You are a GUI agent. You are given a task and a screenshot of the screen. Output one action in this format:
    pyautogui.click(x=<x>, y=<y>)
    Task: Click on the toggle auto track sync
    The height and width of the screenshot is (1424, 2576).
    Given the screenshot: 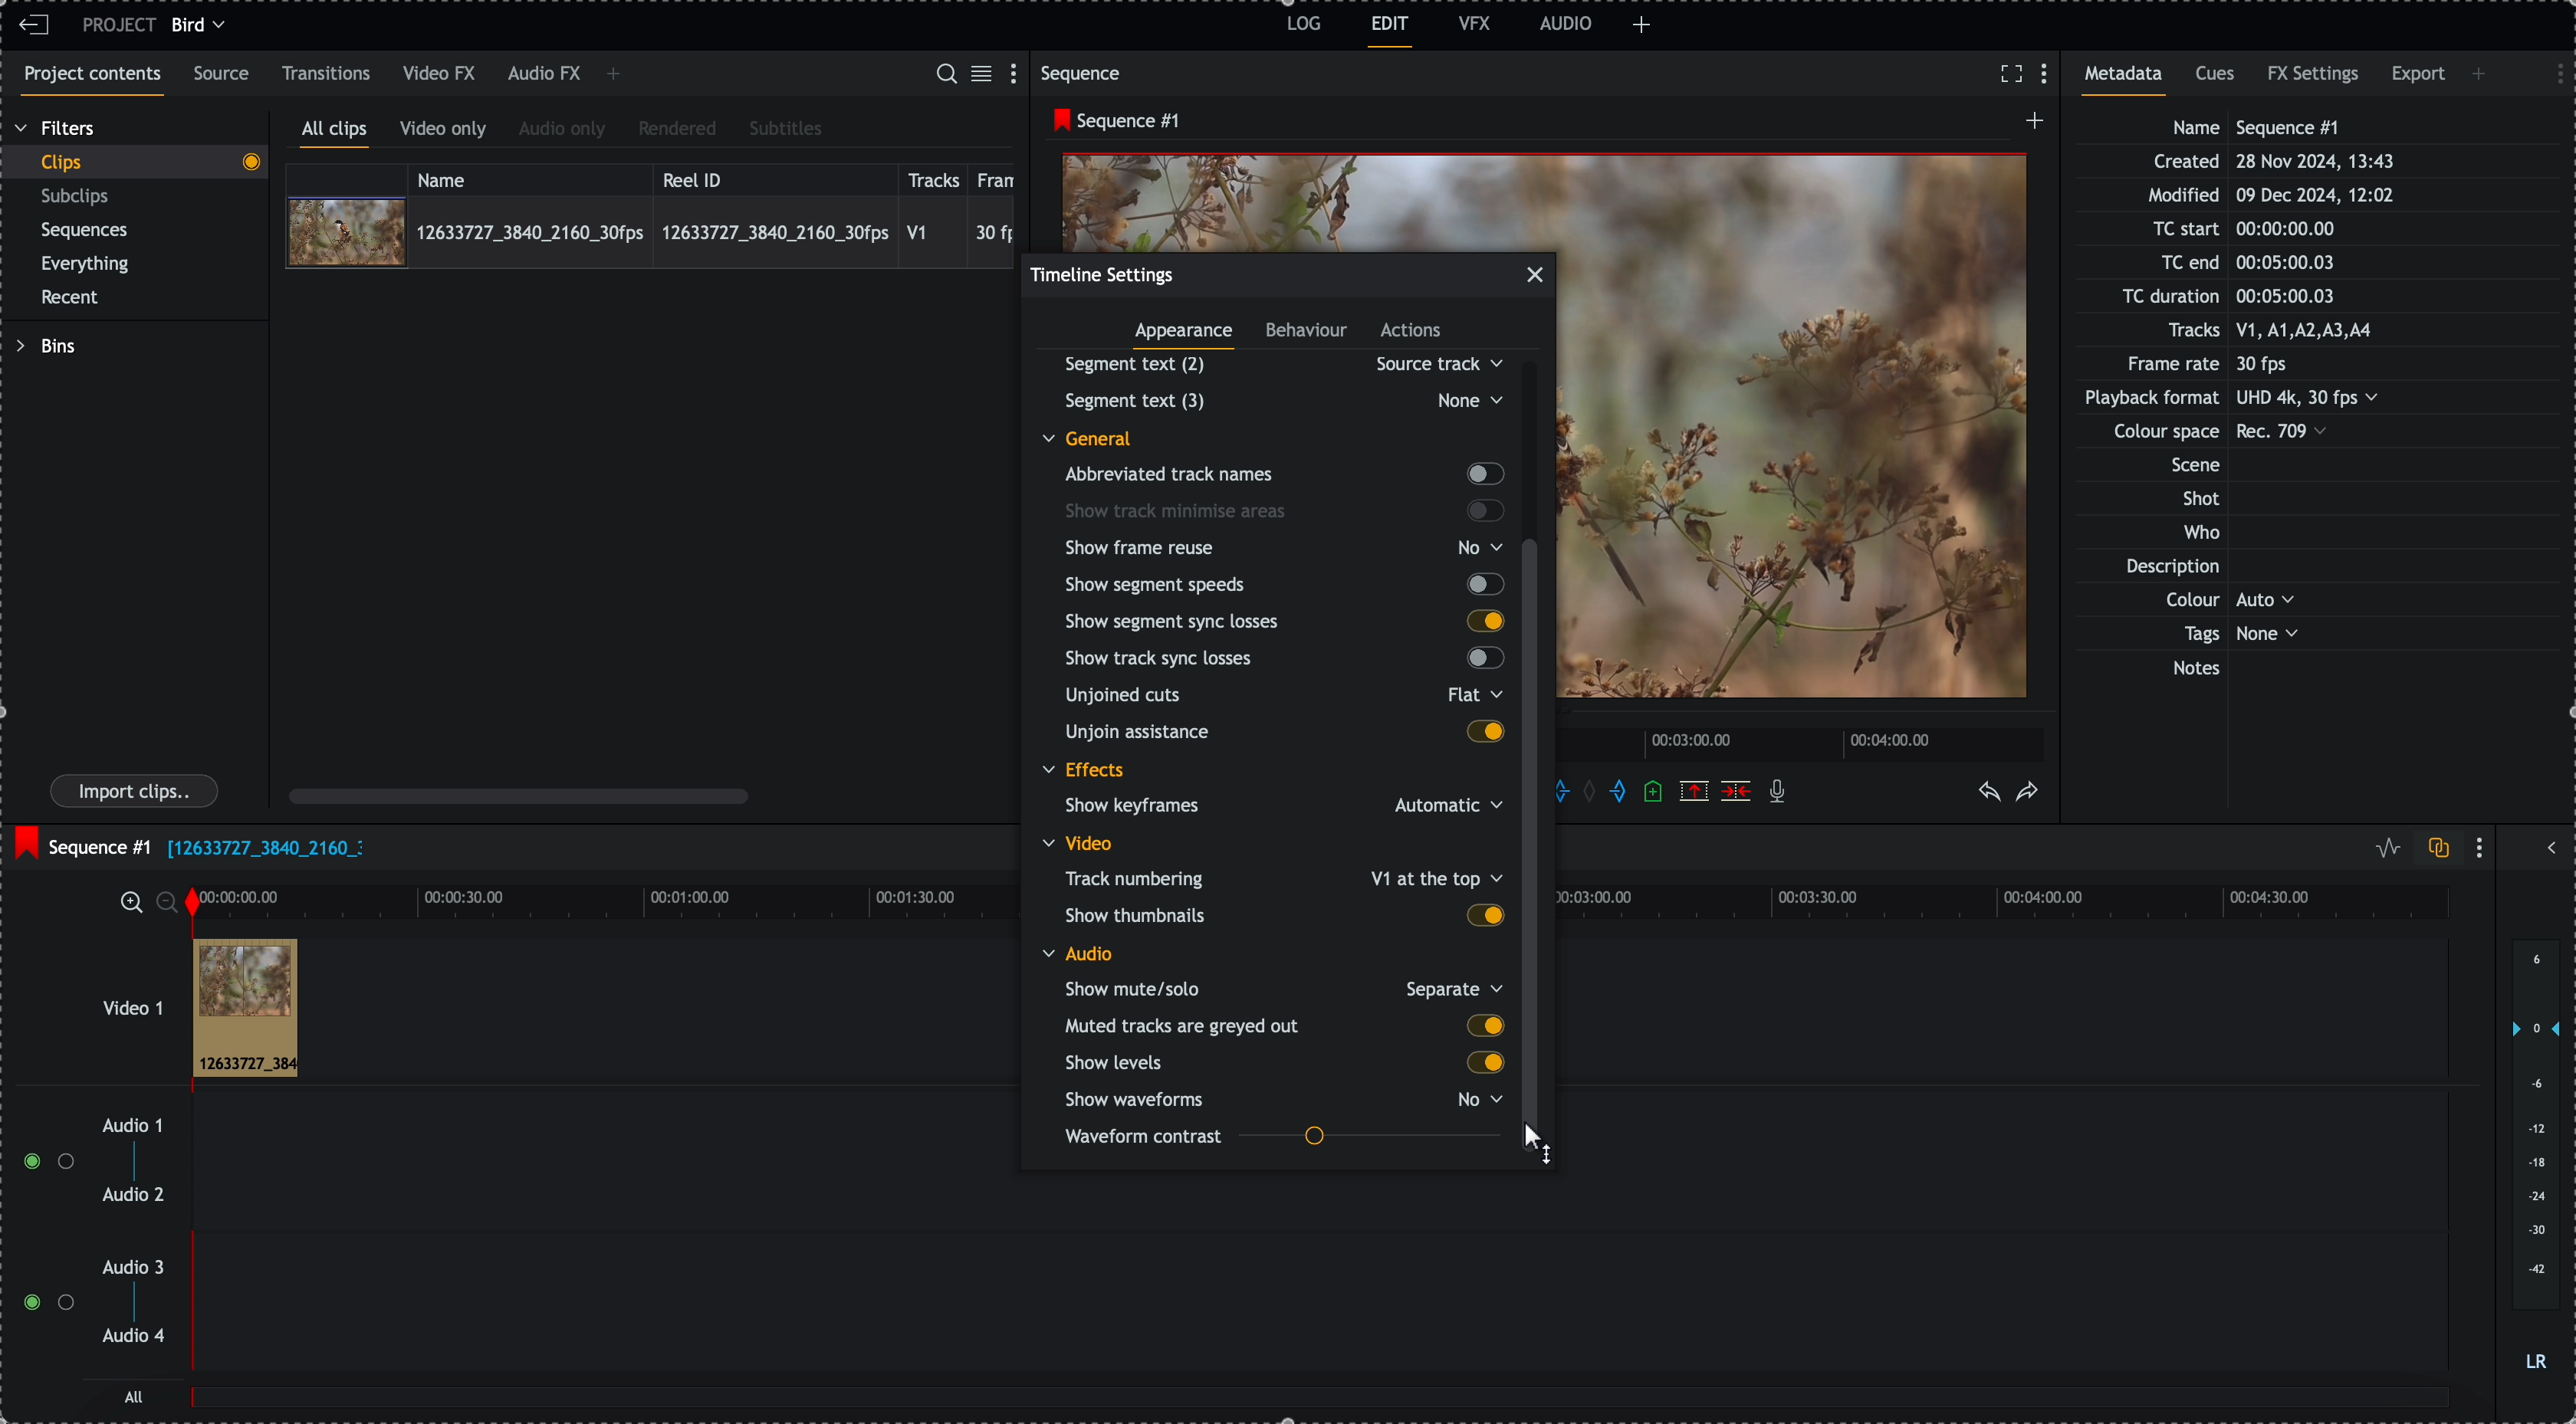 What is the action you would take?
    pyautogui.click(x=2434, y=849)
    